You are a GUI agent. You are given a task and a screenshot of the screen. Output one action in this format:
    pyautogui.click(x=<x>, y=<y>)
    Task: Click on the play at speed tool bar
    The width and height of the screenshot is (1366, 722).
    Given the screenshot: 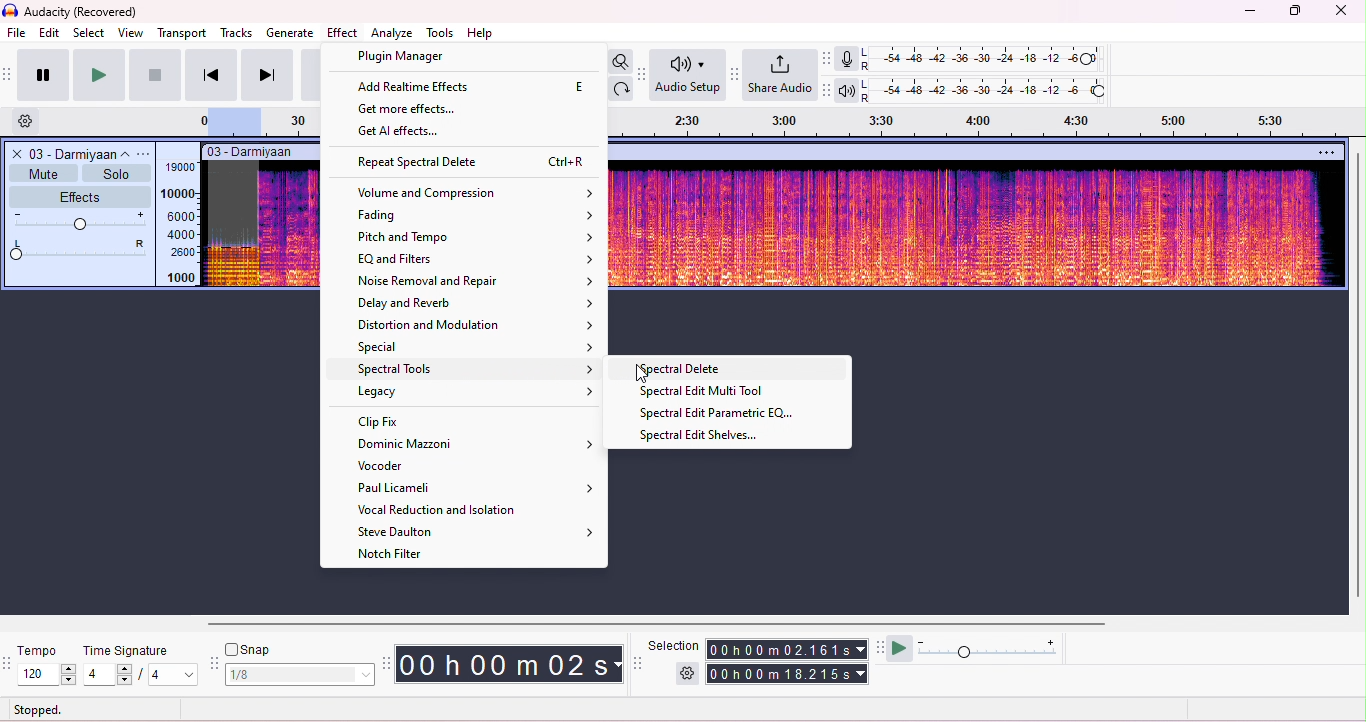 What is the action you would take?
    pyautogui.click(x=879, y=646)
    